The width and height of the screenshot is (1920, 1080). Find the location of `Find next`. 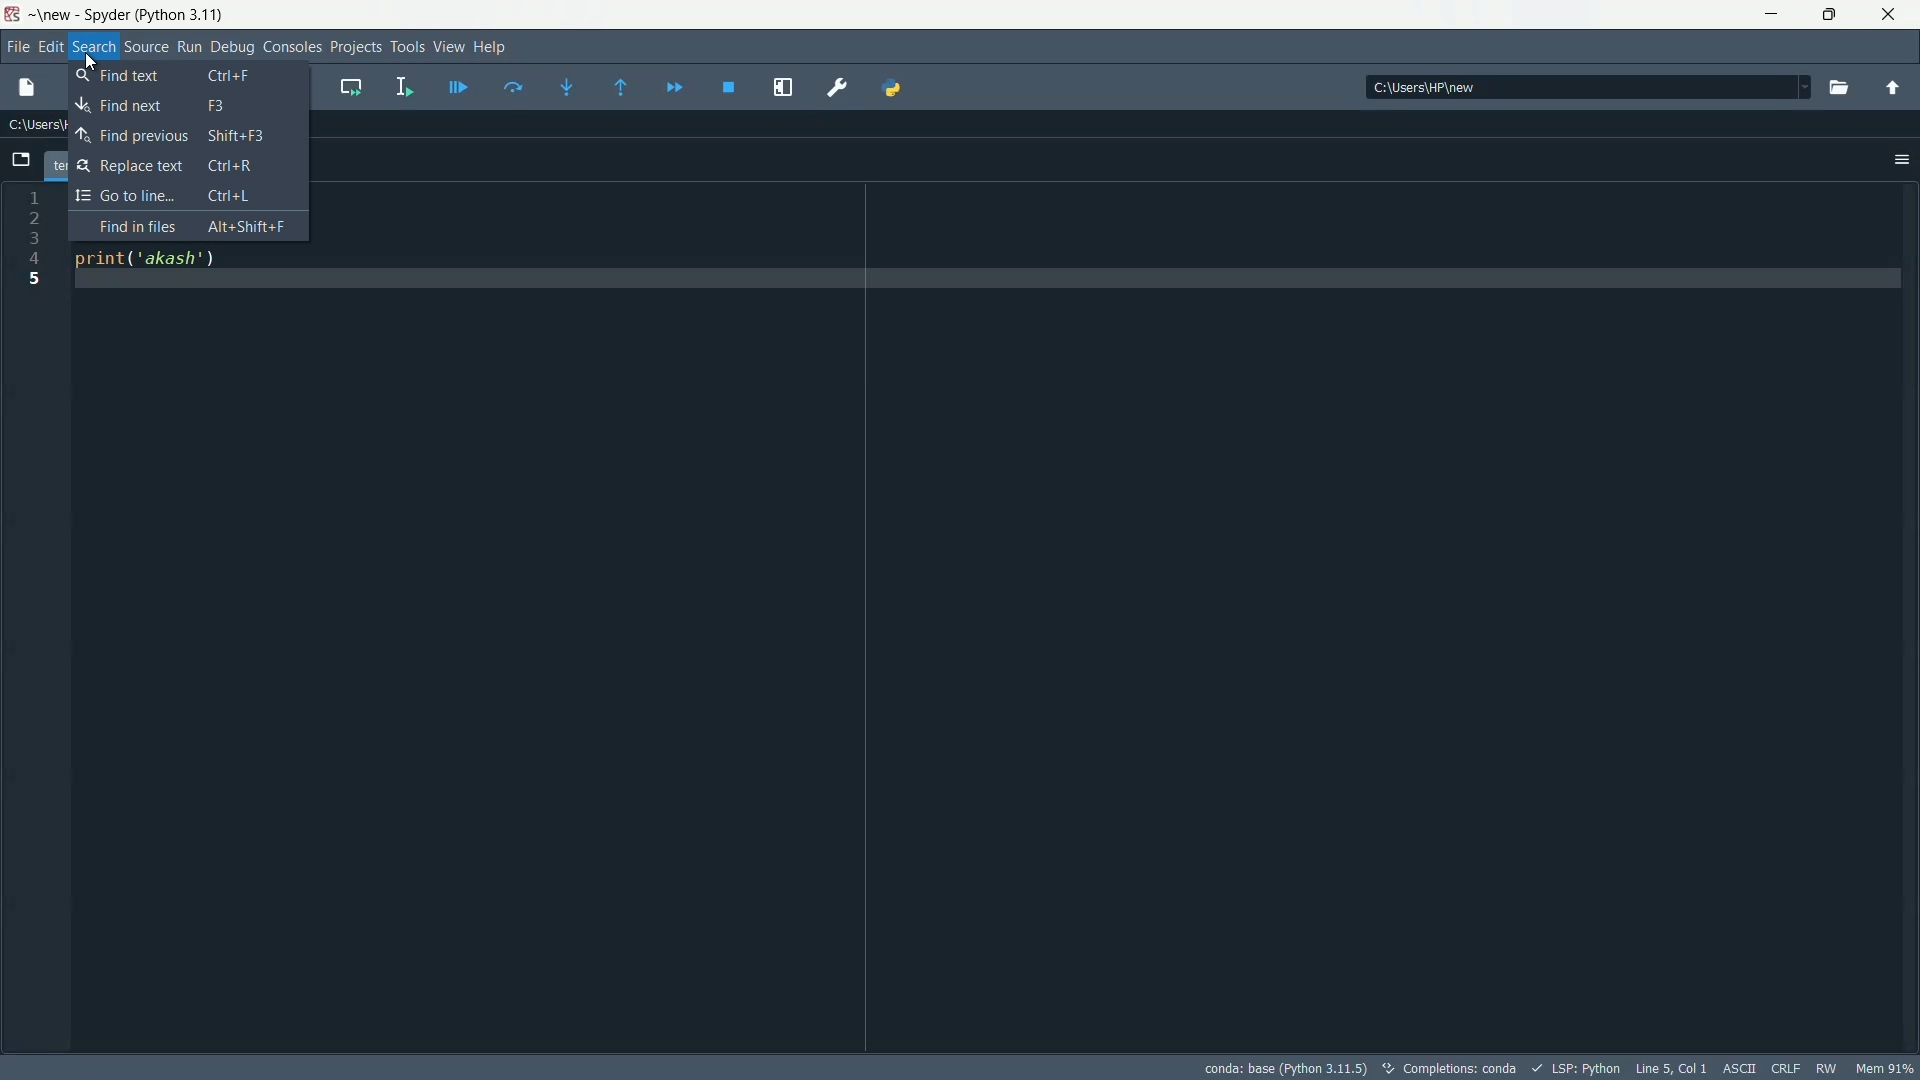

Find next is located at coordinates (187, 103).